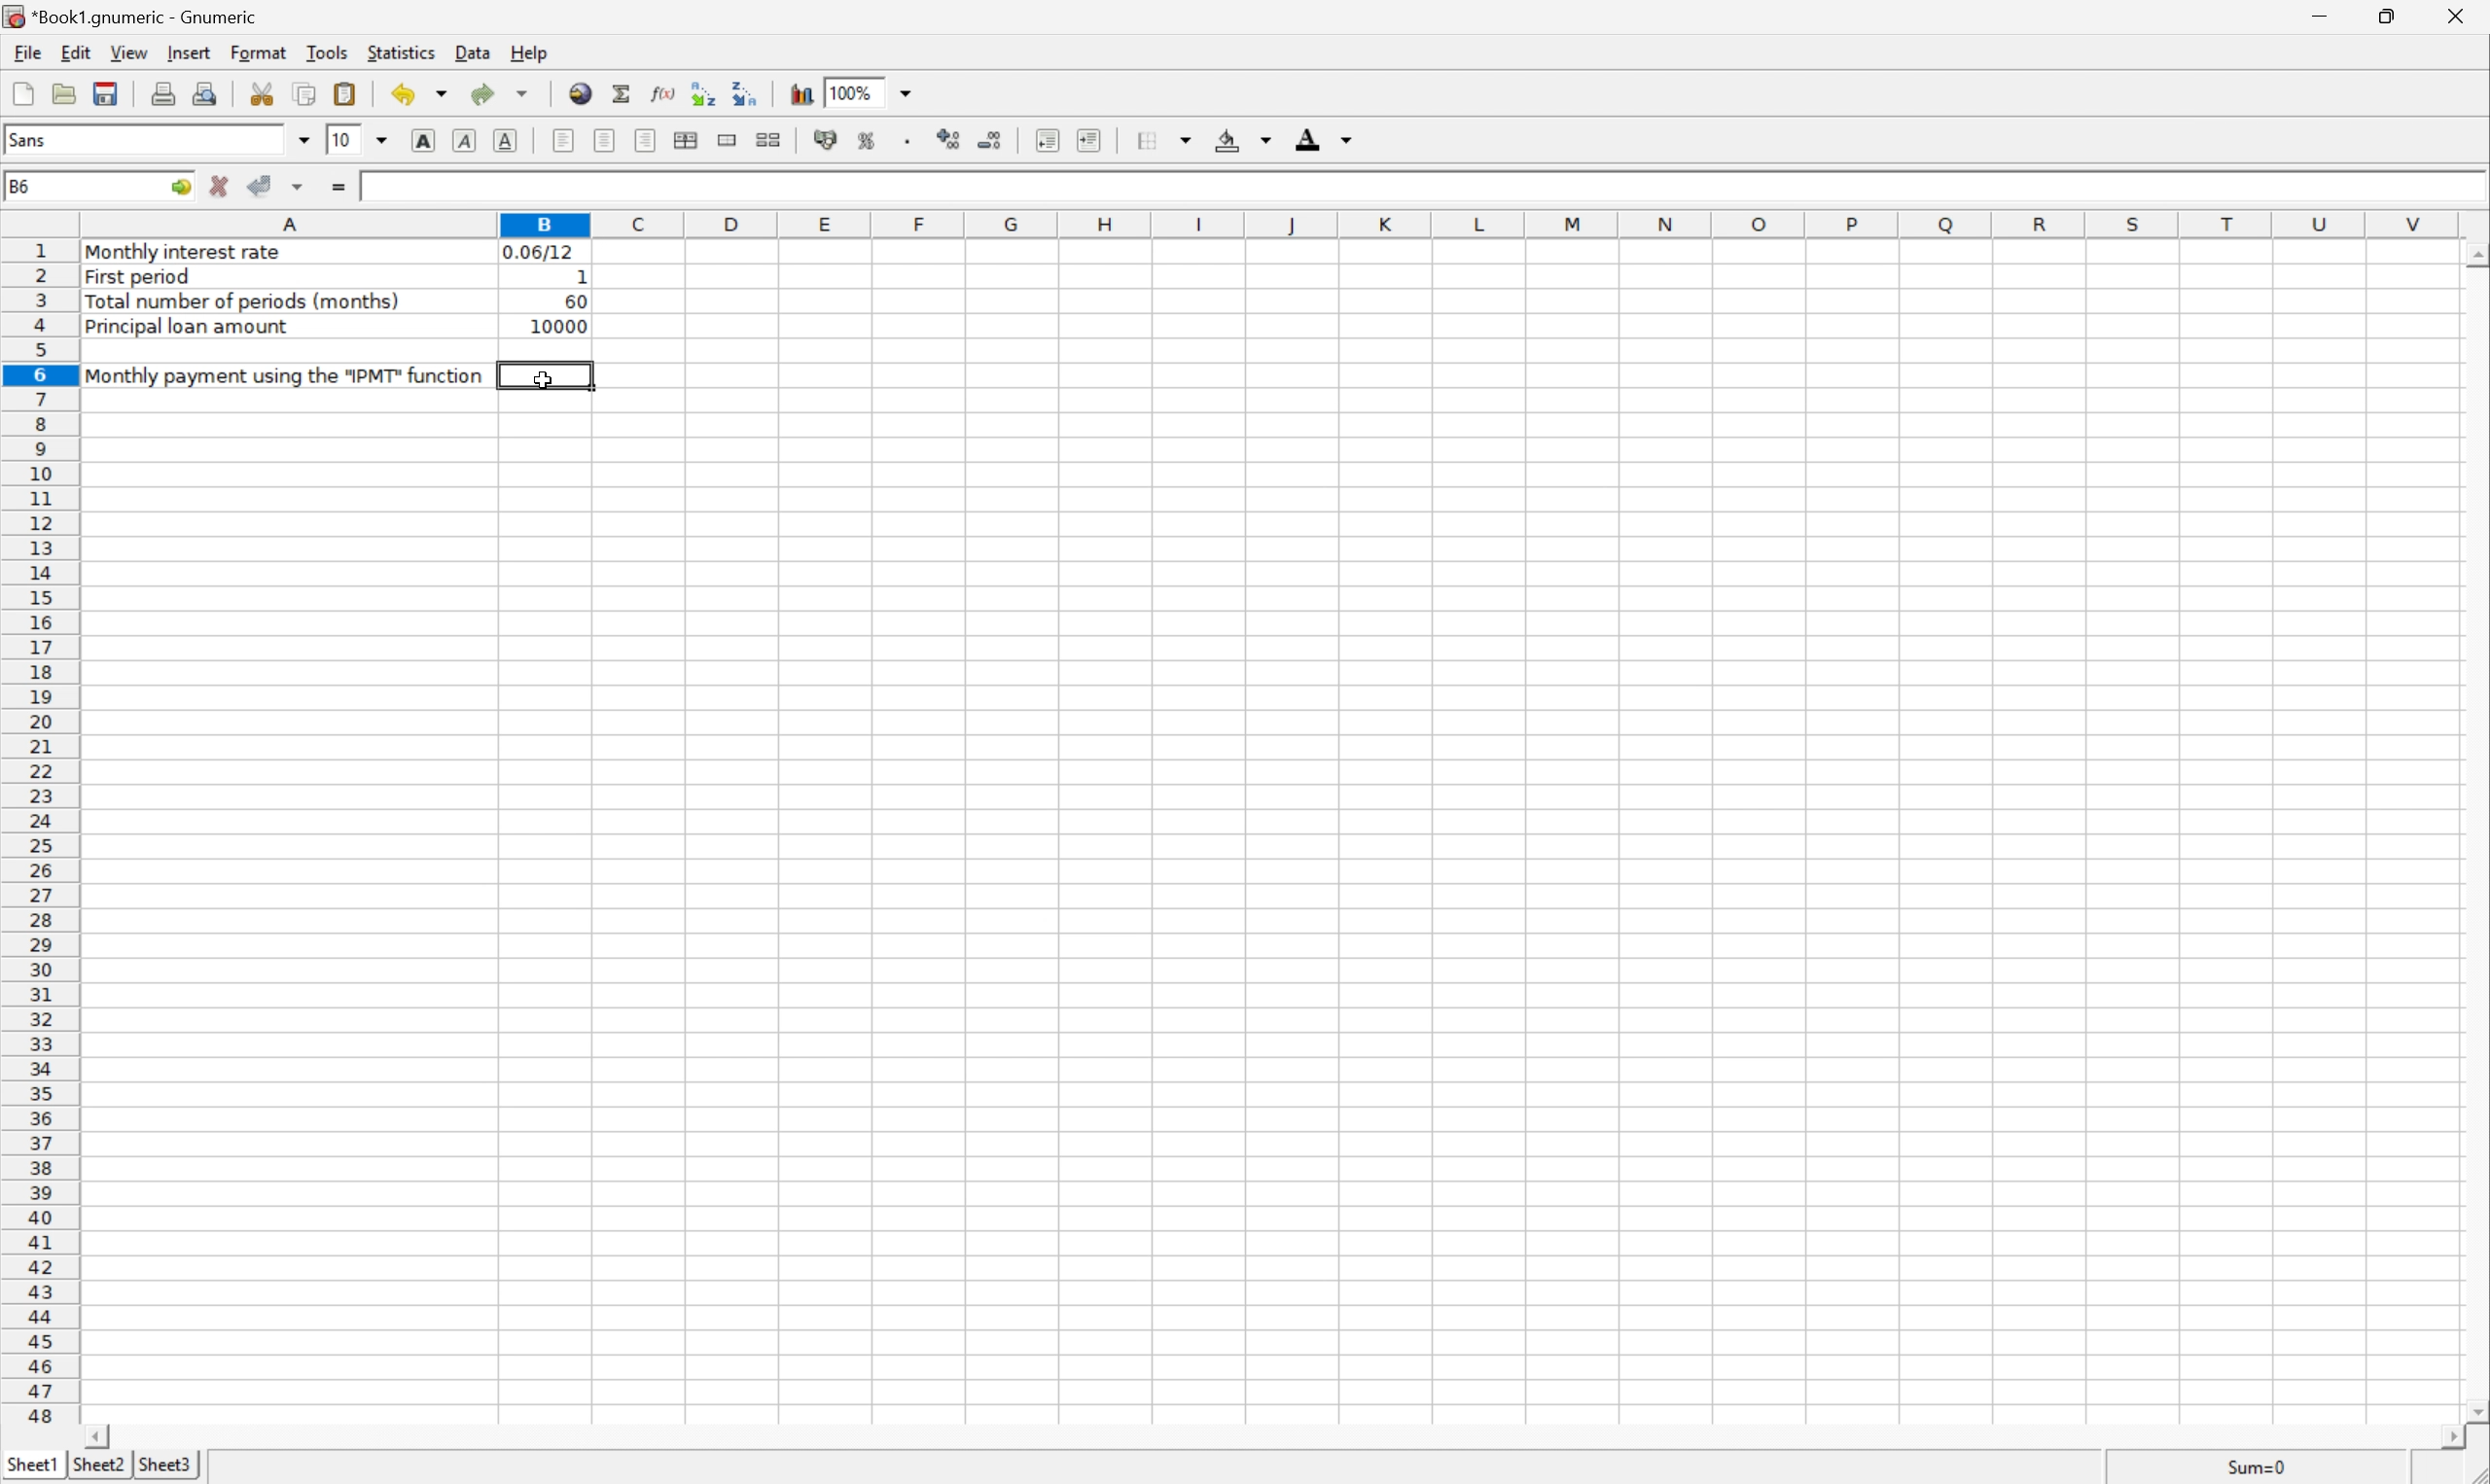 The height and width of the screenshot is (1484, 2490). I want to click on Set the format of the selected cells to include a thousands separator, so click(906, 139).